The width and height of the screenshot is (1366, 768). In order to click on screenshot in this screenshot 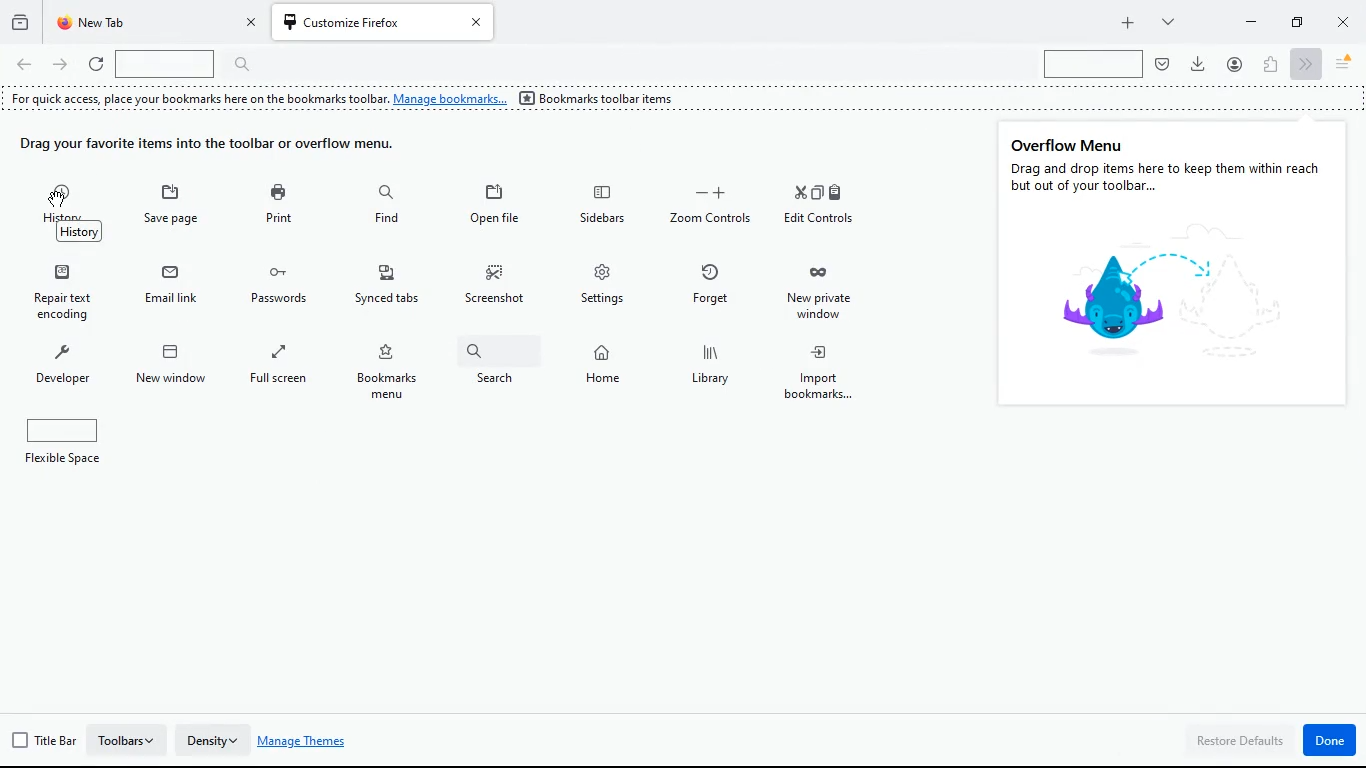, I will do `click(498, 284)`.